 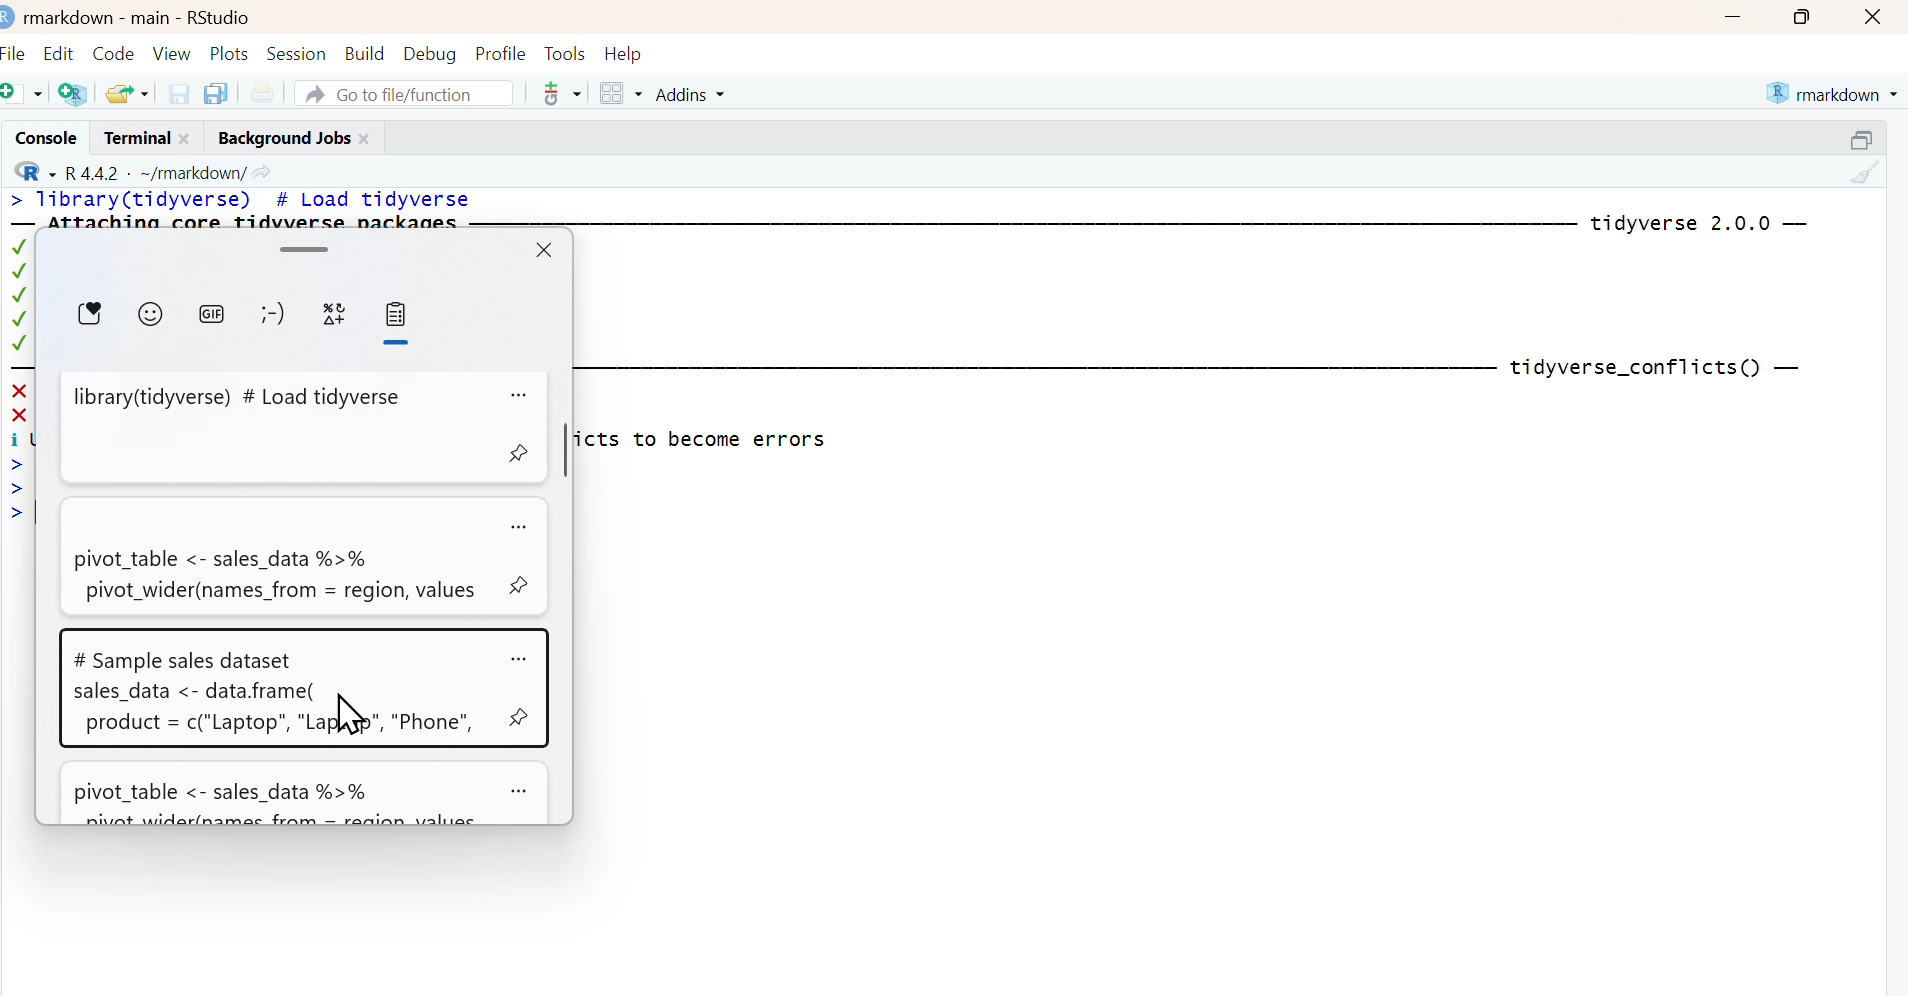 What do you see at coordinates (90, 317) in the screenshot?
I see `stickers` at bounding box center [90, 317].